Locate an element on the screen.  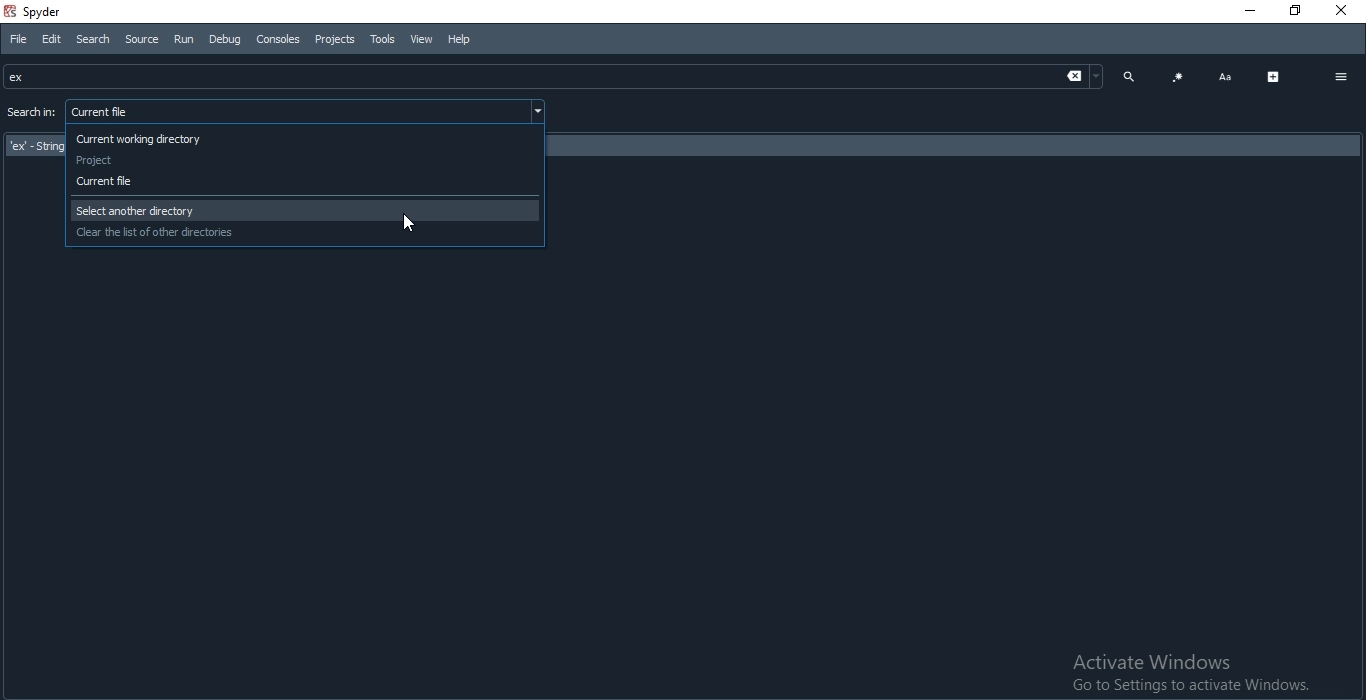
select another directory is located at coordinates (305, 210).